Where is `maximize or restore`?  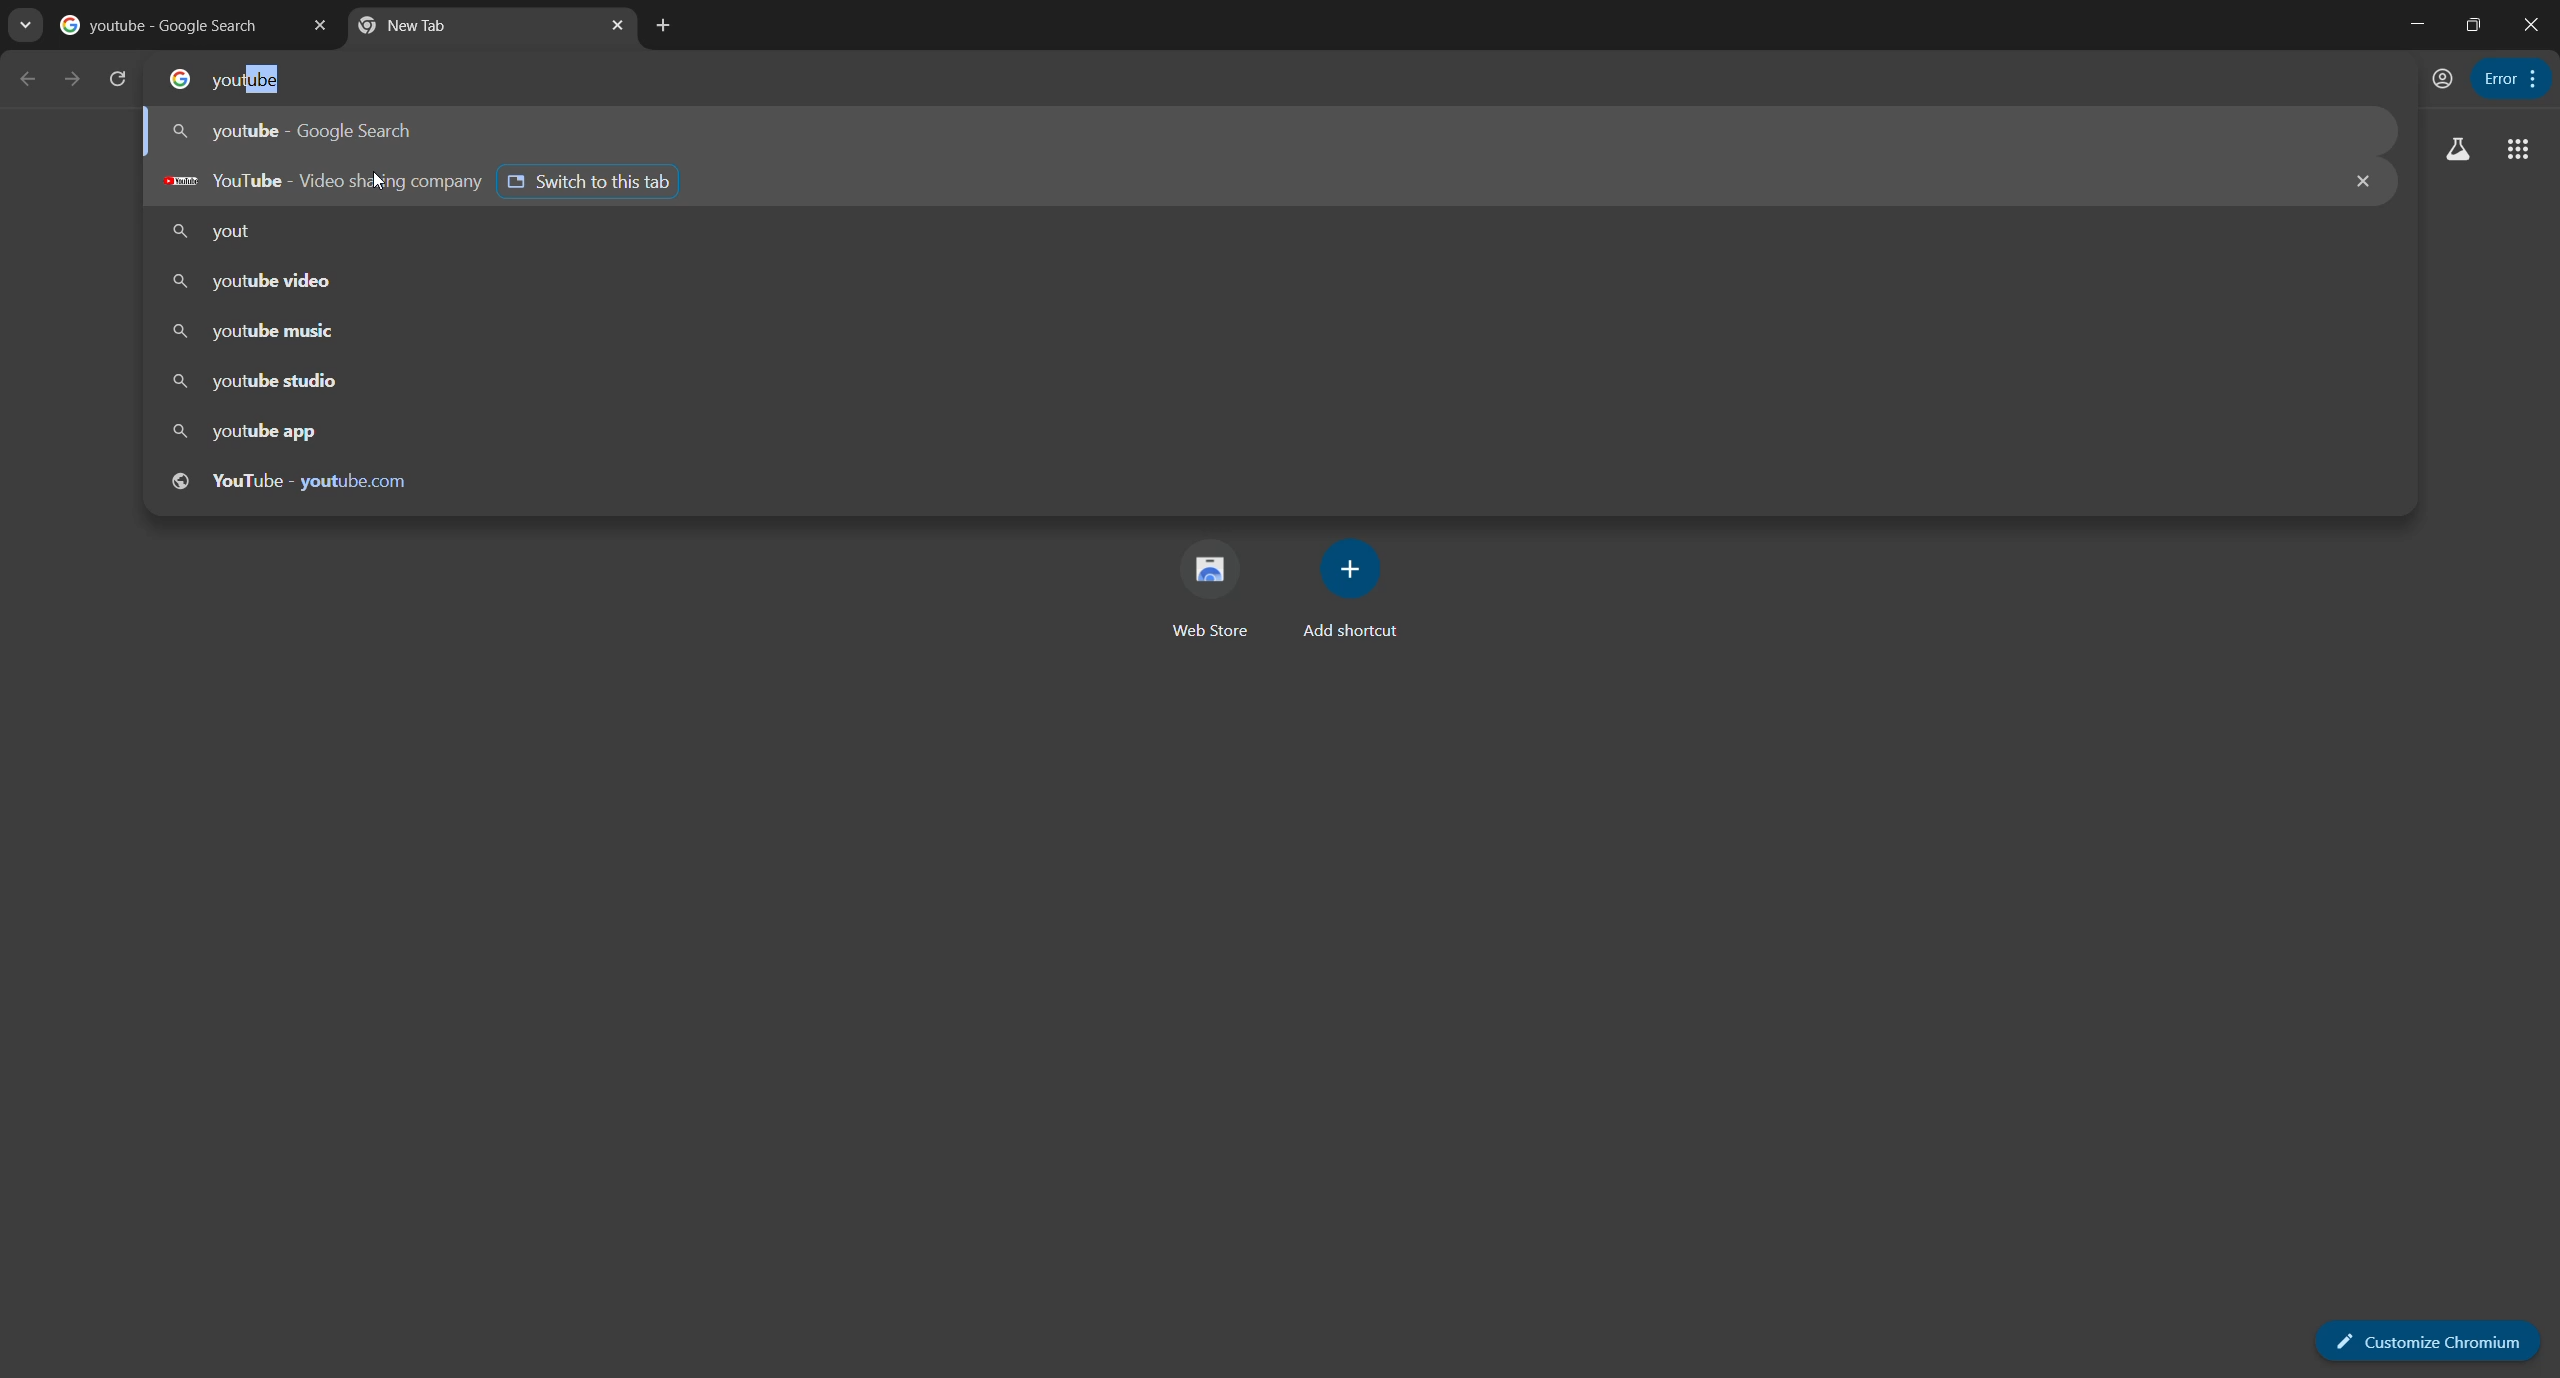
maximize or restore is located at coordinates (2476, 23).